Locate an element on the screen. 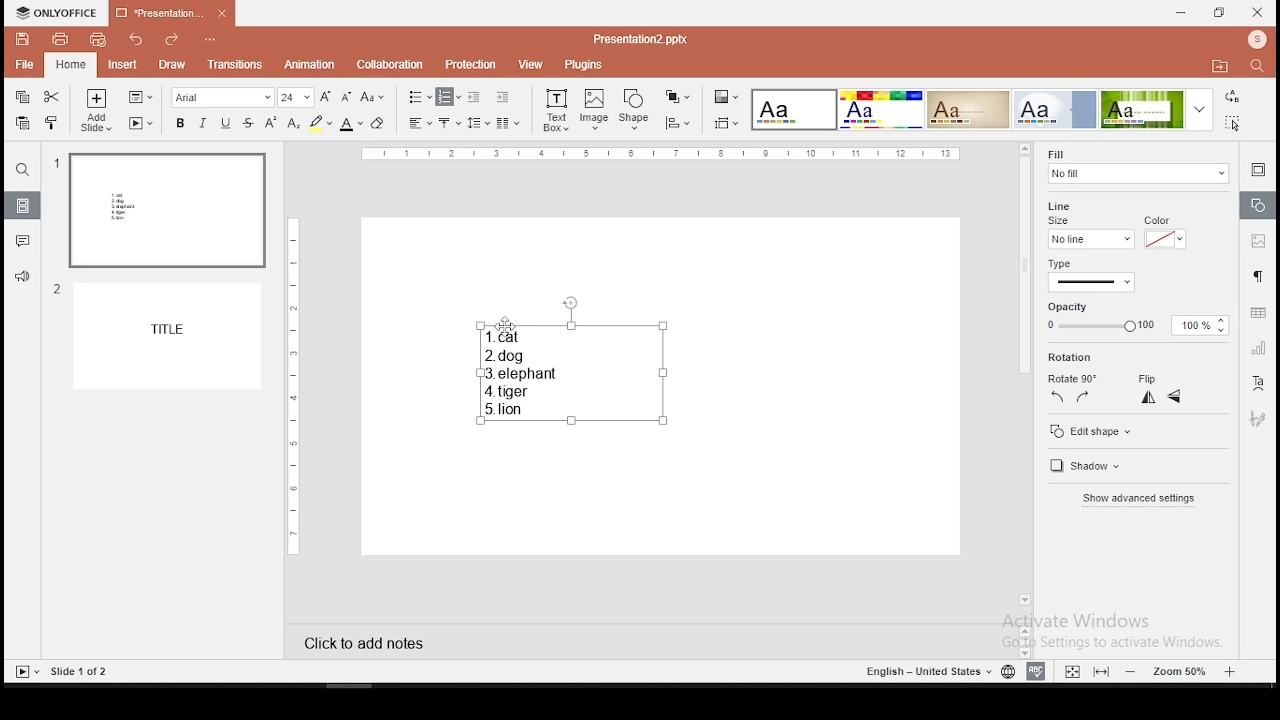 The image size is (1280, 720). scale is located at coordinates (291, 384).